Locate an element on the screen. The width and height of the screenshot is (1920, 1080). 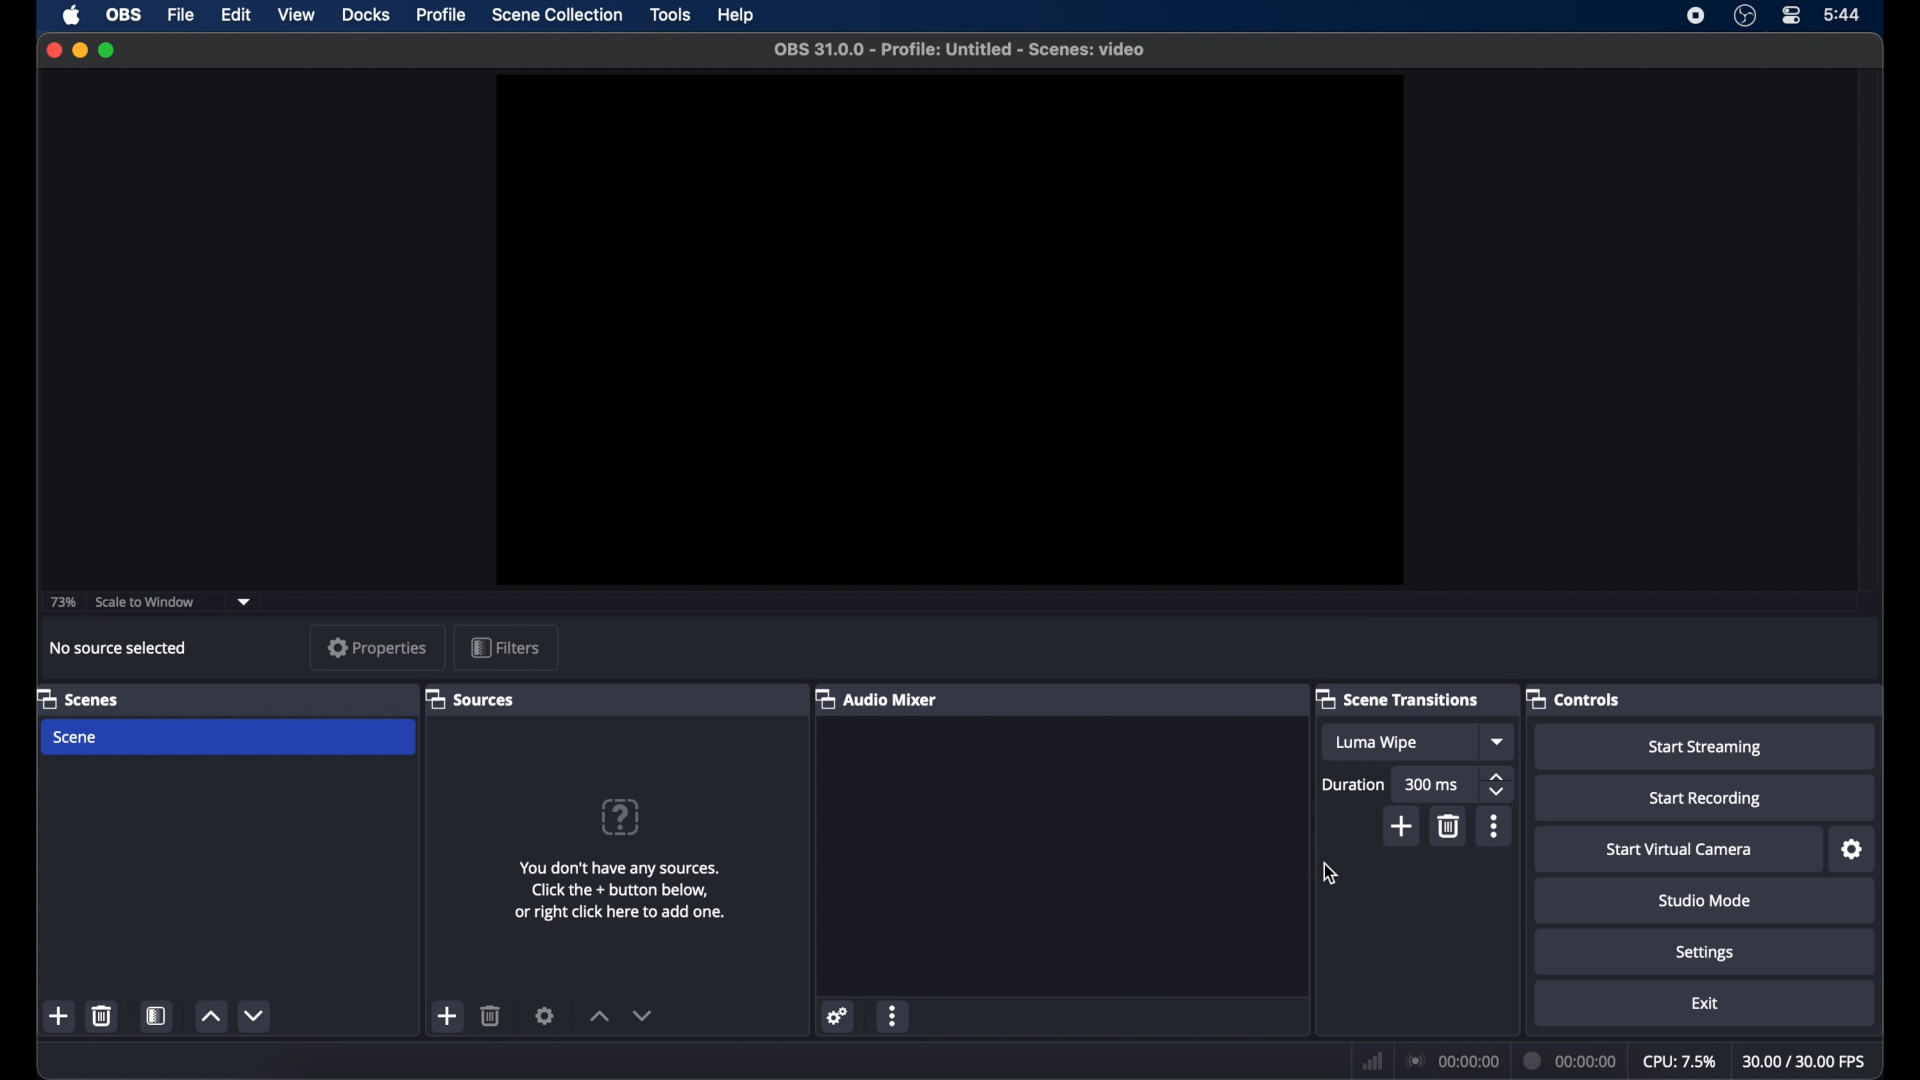
settings is located at coordinates (1852, 850).